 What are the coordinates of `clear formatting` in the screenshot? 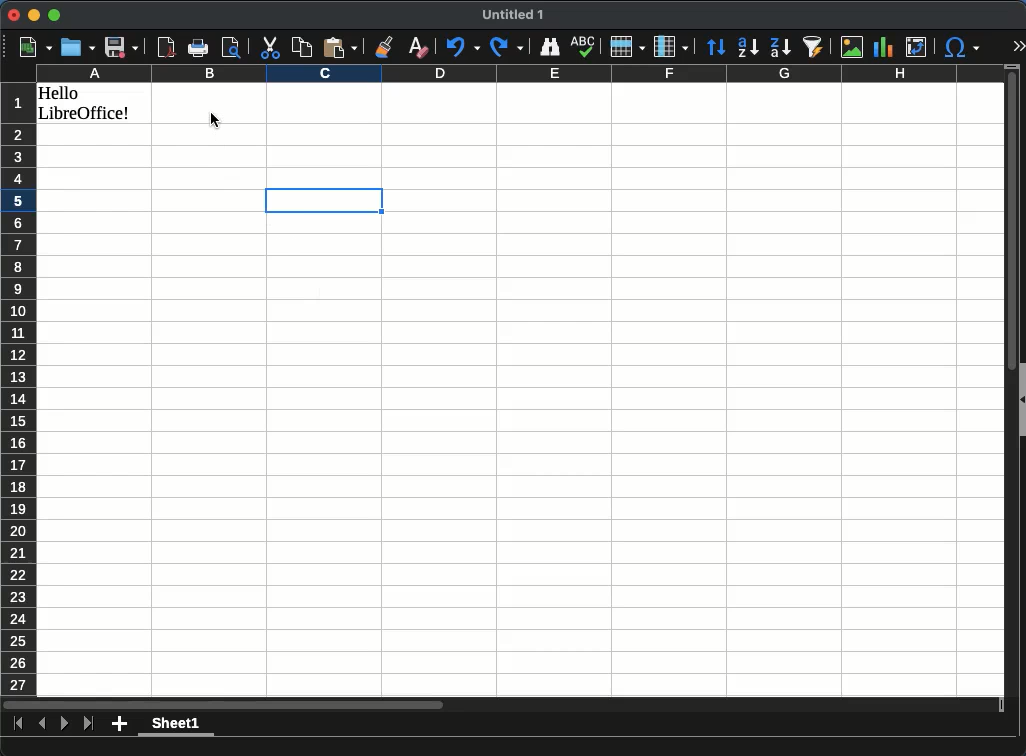 It's located at (414, 47).